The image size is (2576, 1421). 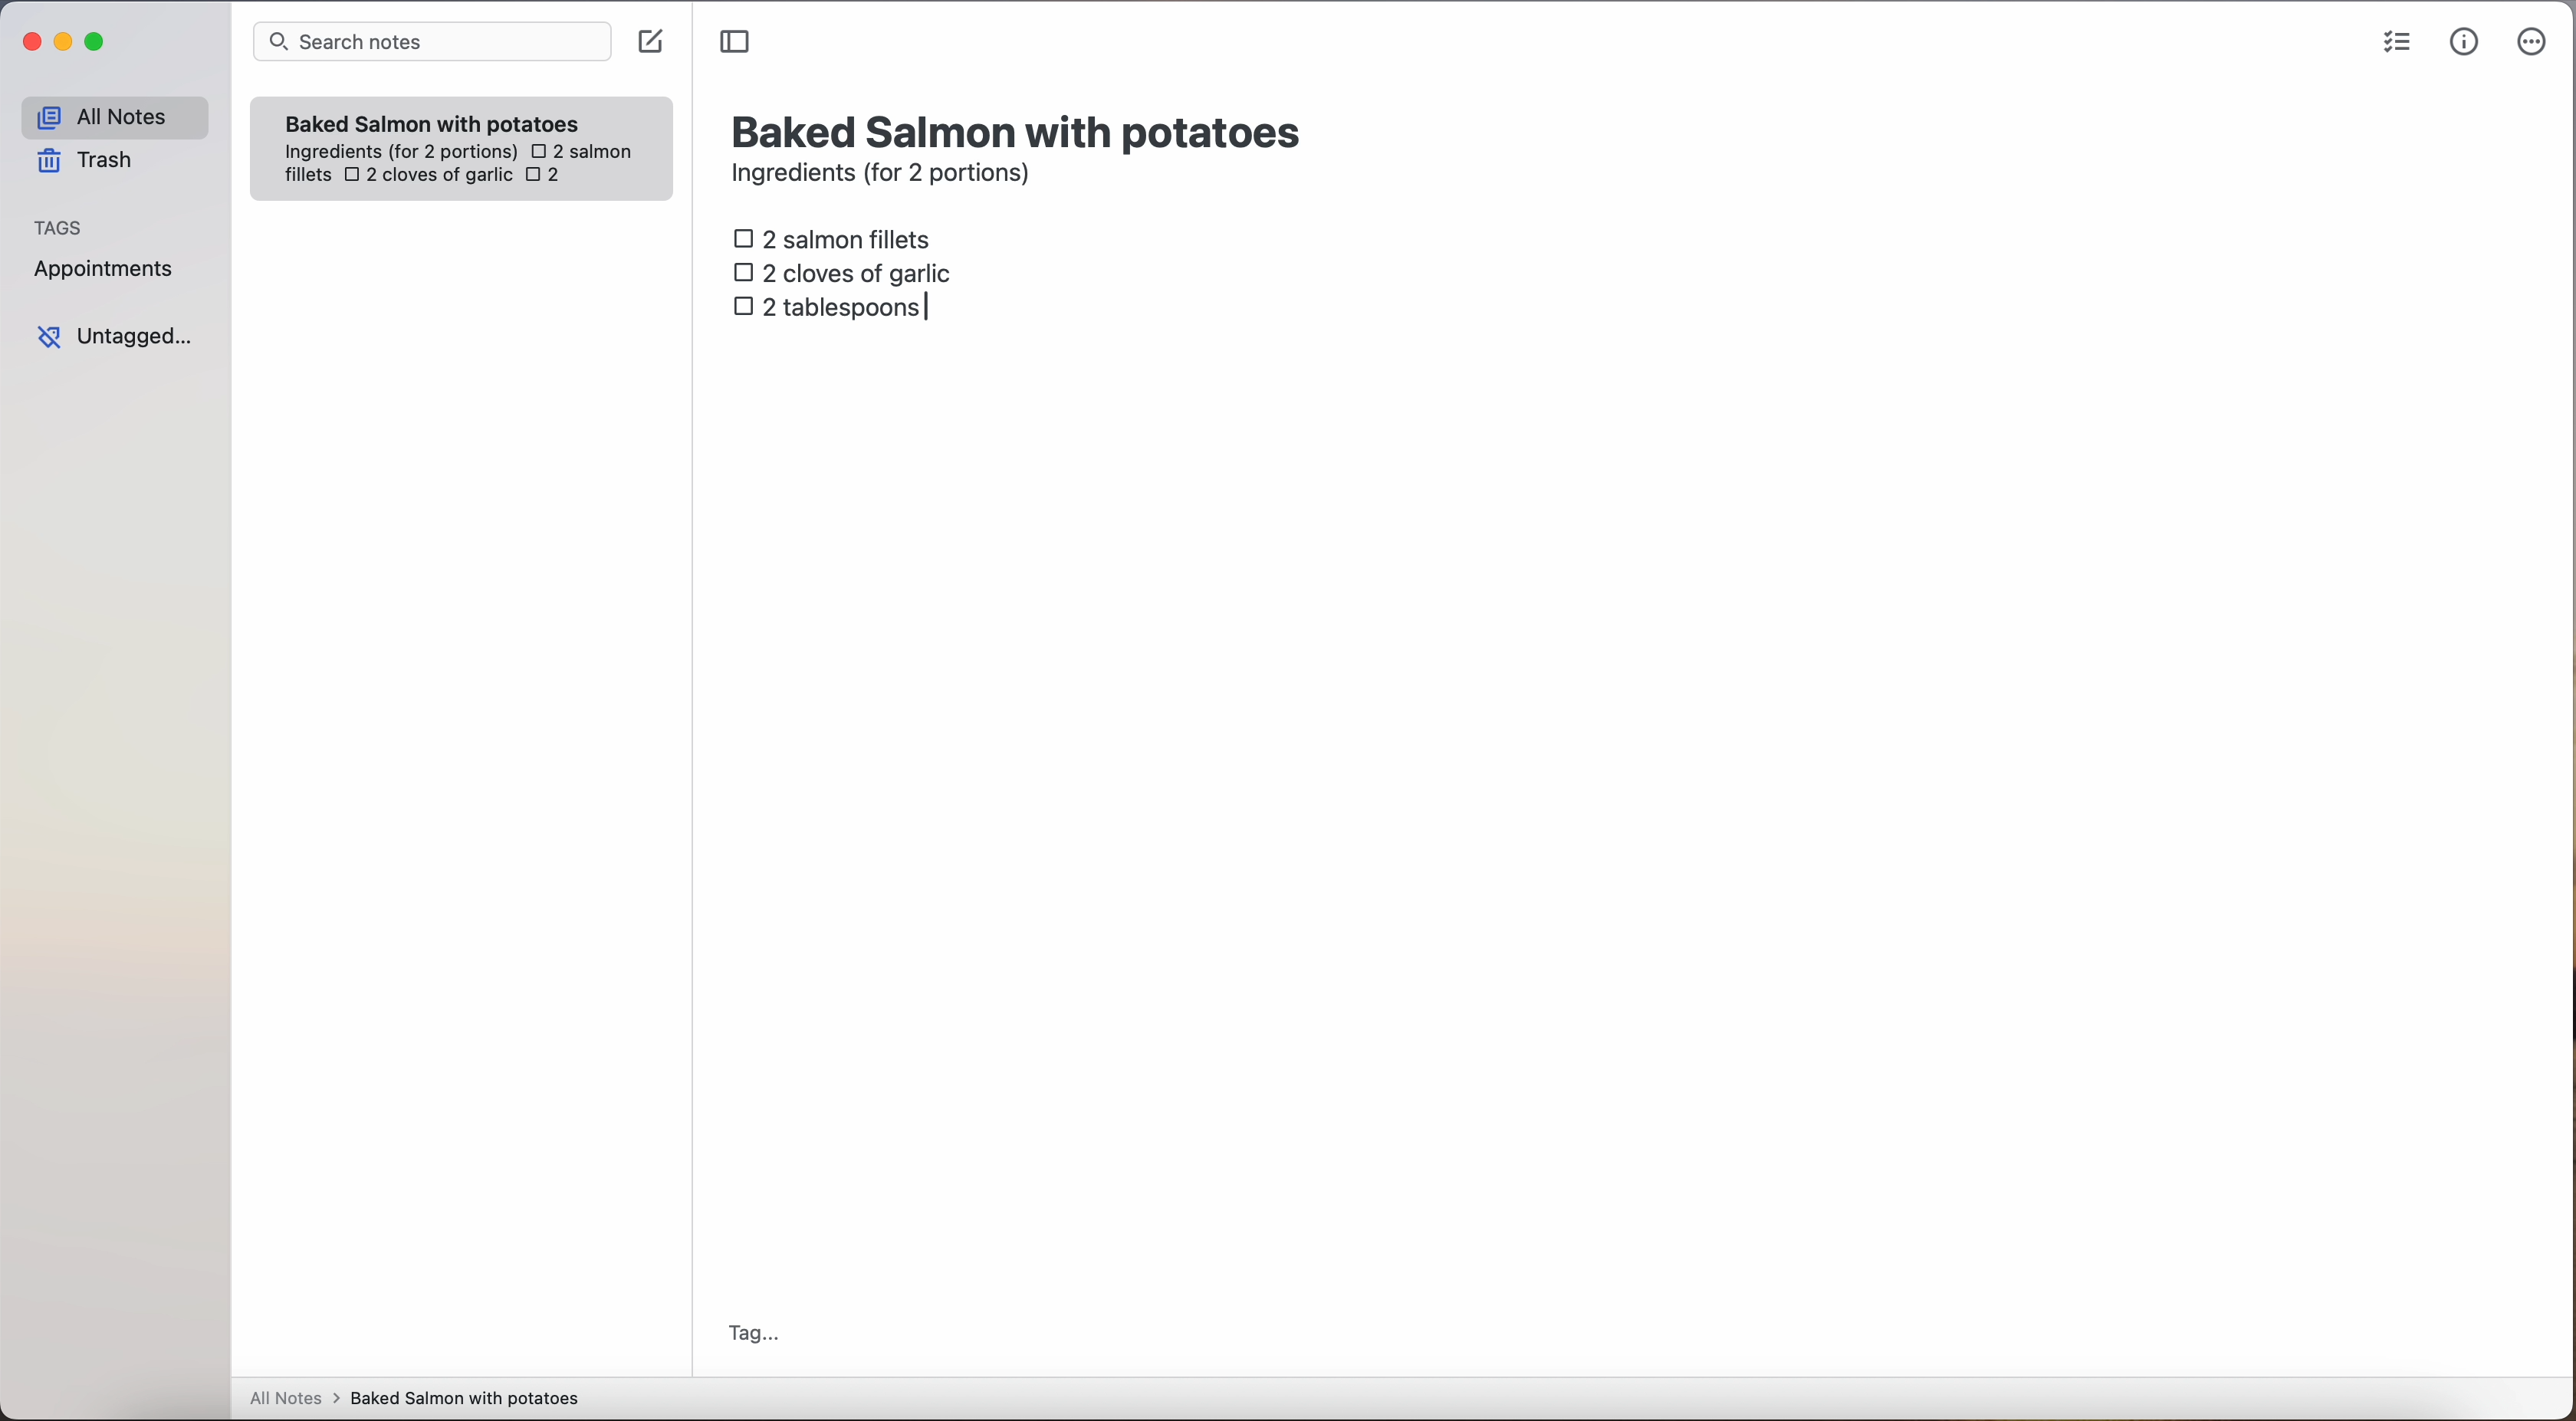 I want to click on fillets, so click(x=309, y=176).